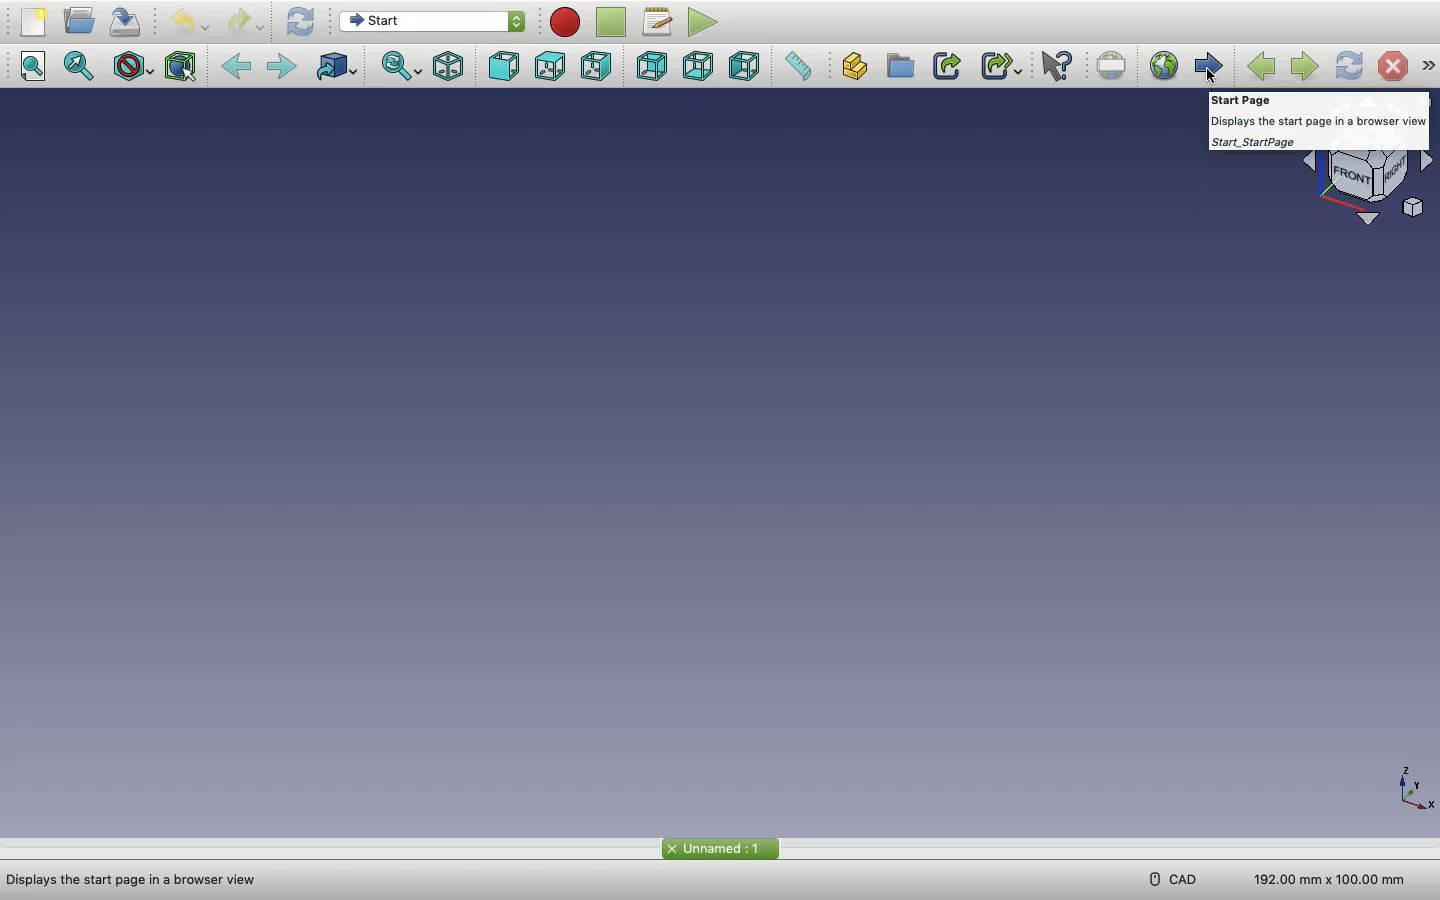 The image size is (1440, 900). I want to click on Refresh page, so click(1349, 66).